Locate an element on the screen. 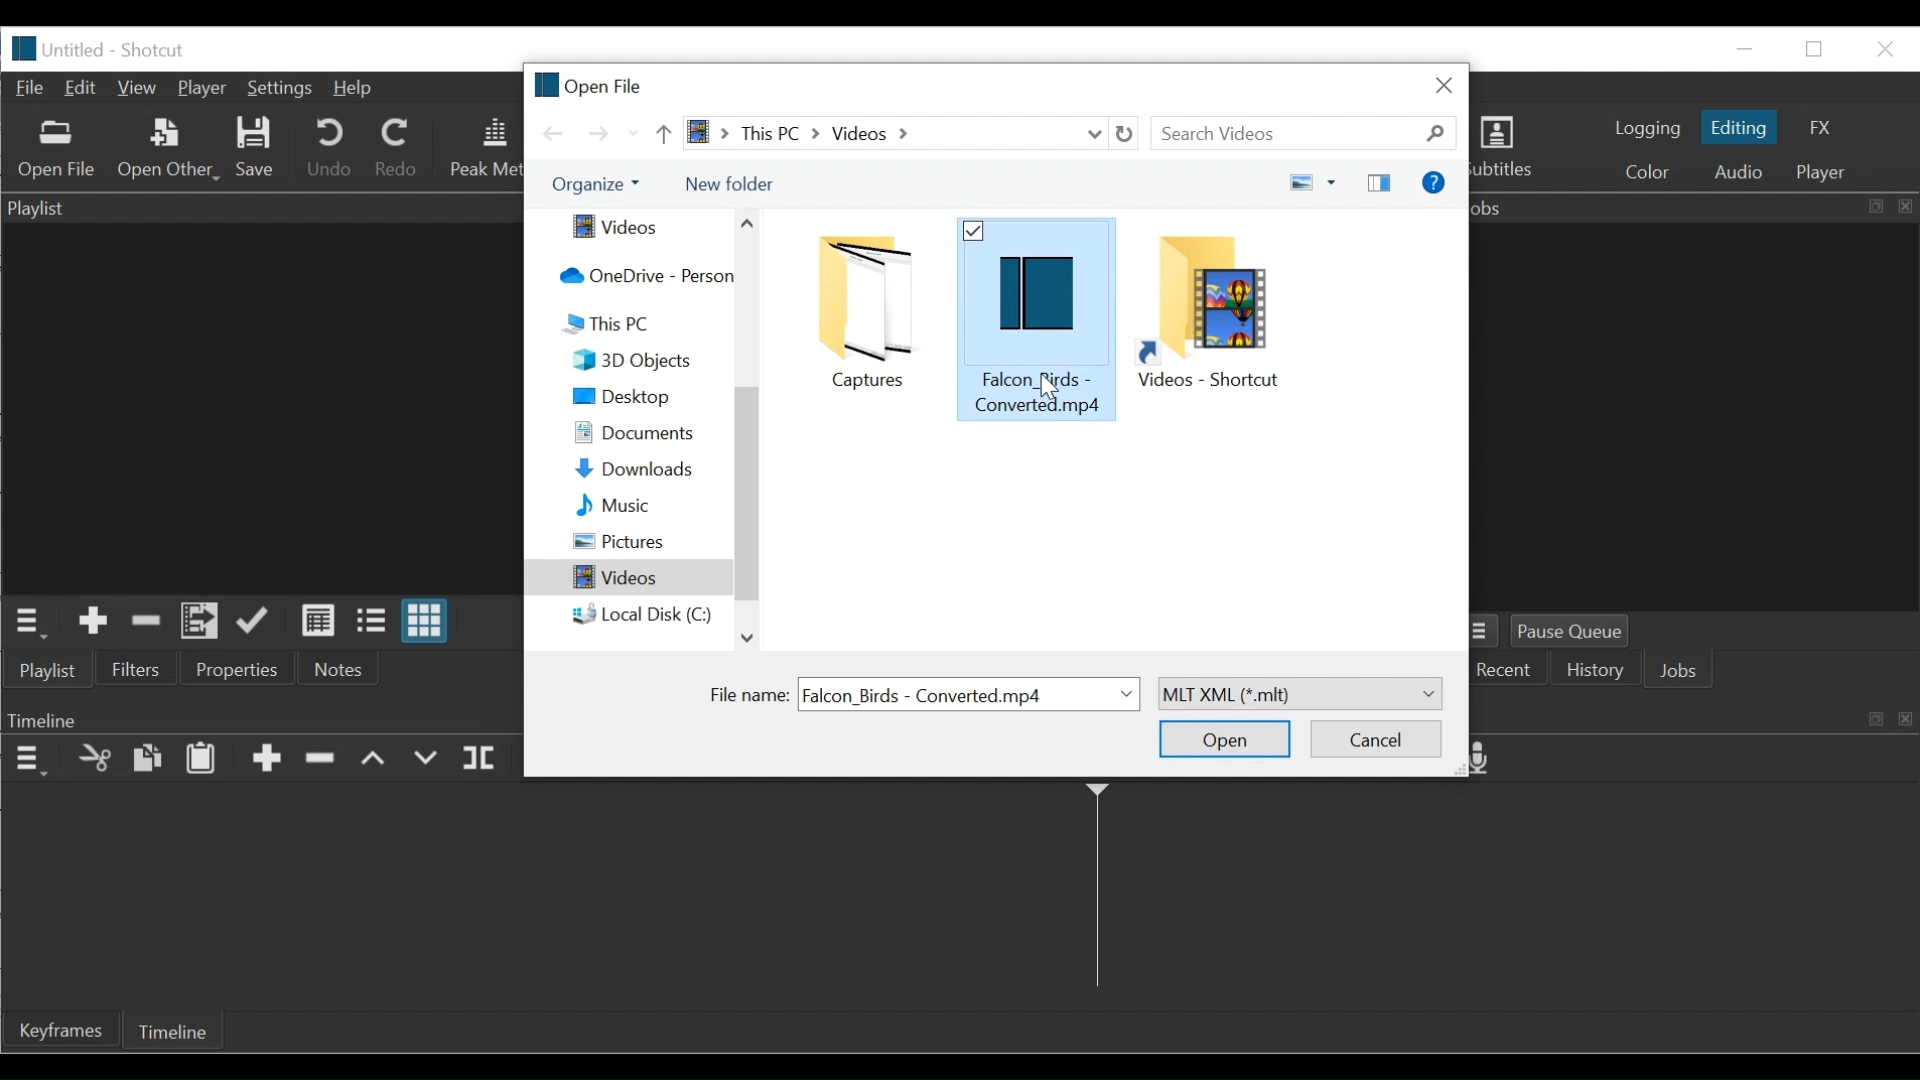 Image resolution: width=1920 pixels, height=1080 pixels. Videos is located at coordinates (628, 578).